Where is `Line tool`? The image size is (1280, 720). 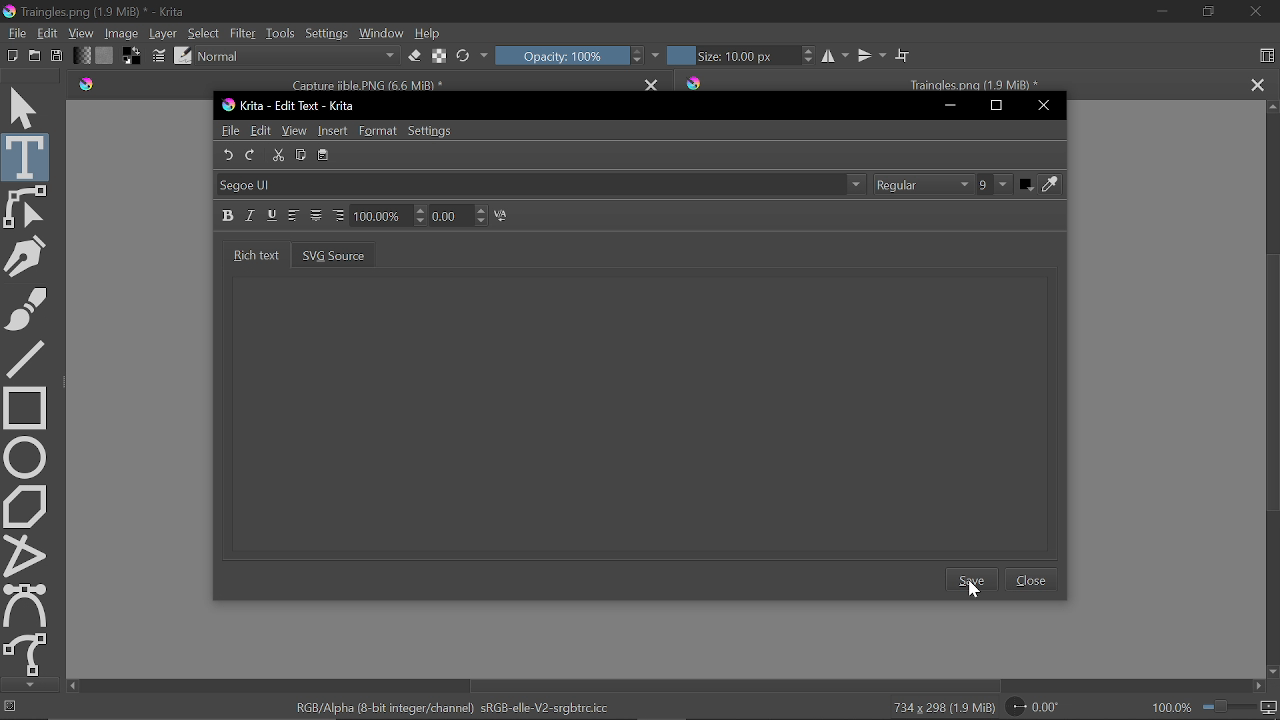
Line tool is located at coordinates (25, 360).